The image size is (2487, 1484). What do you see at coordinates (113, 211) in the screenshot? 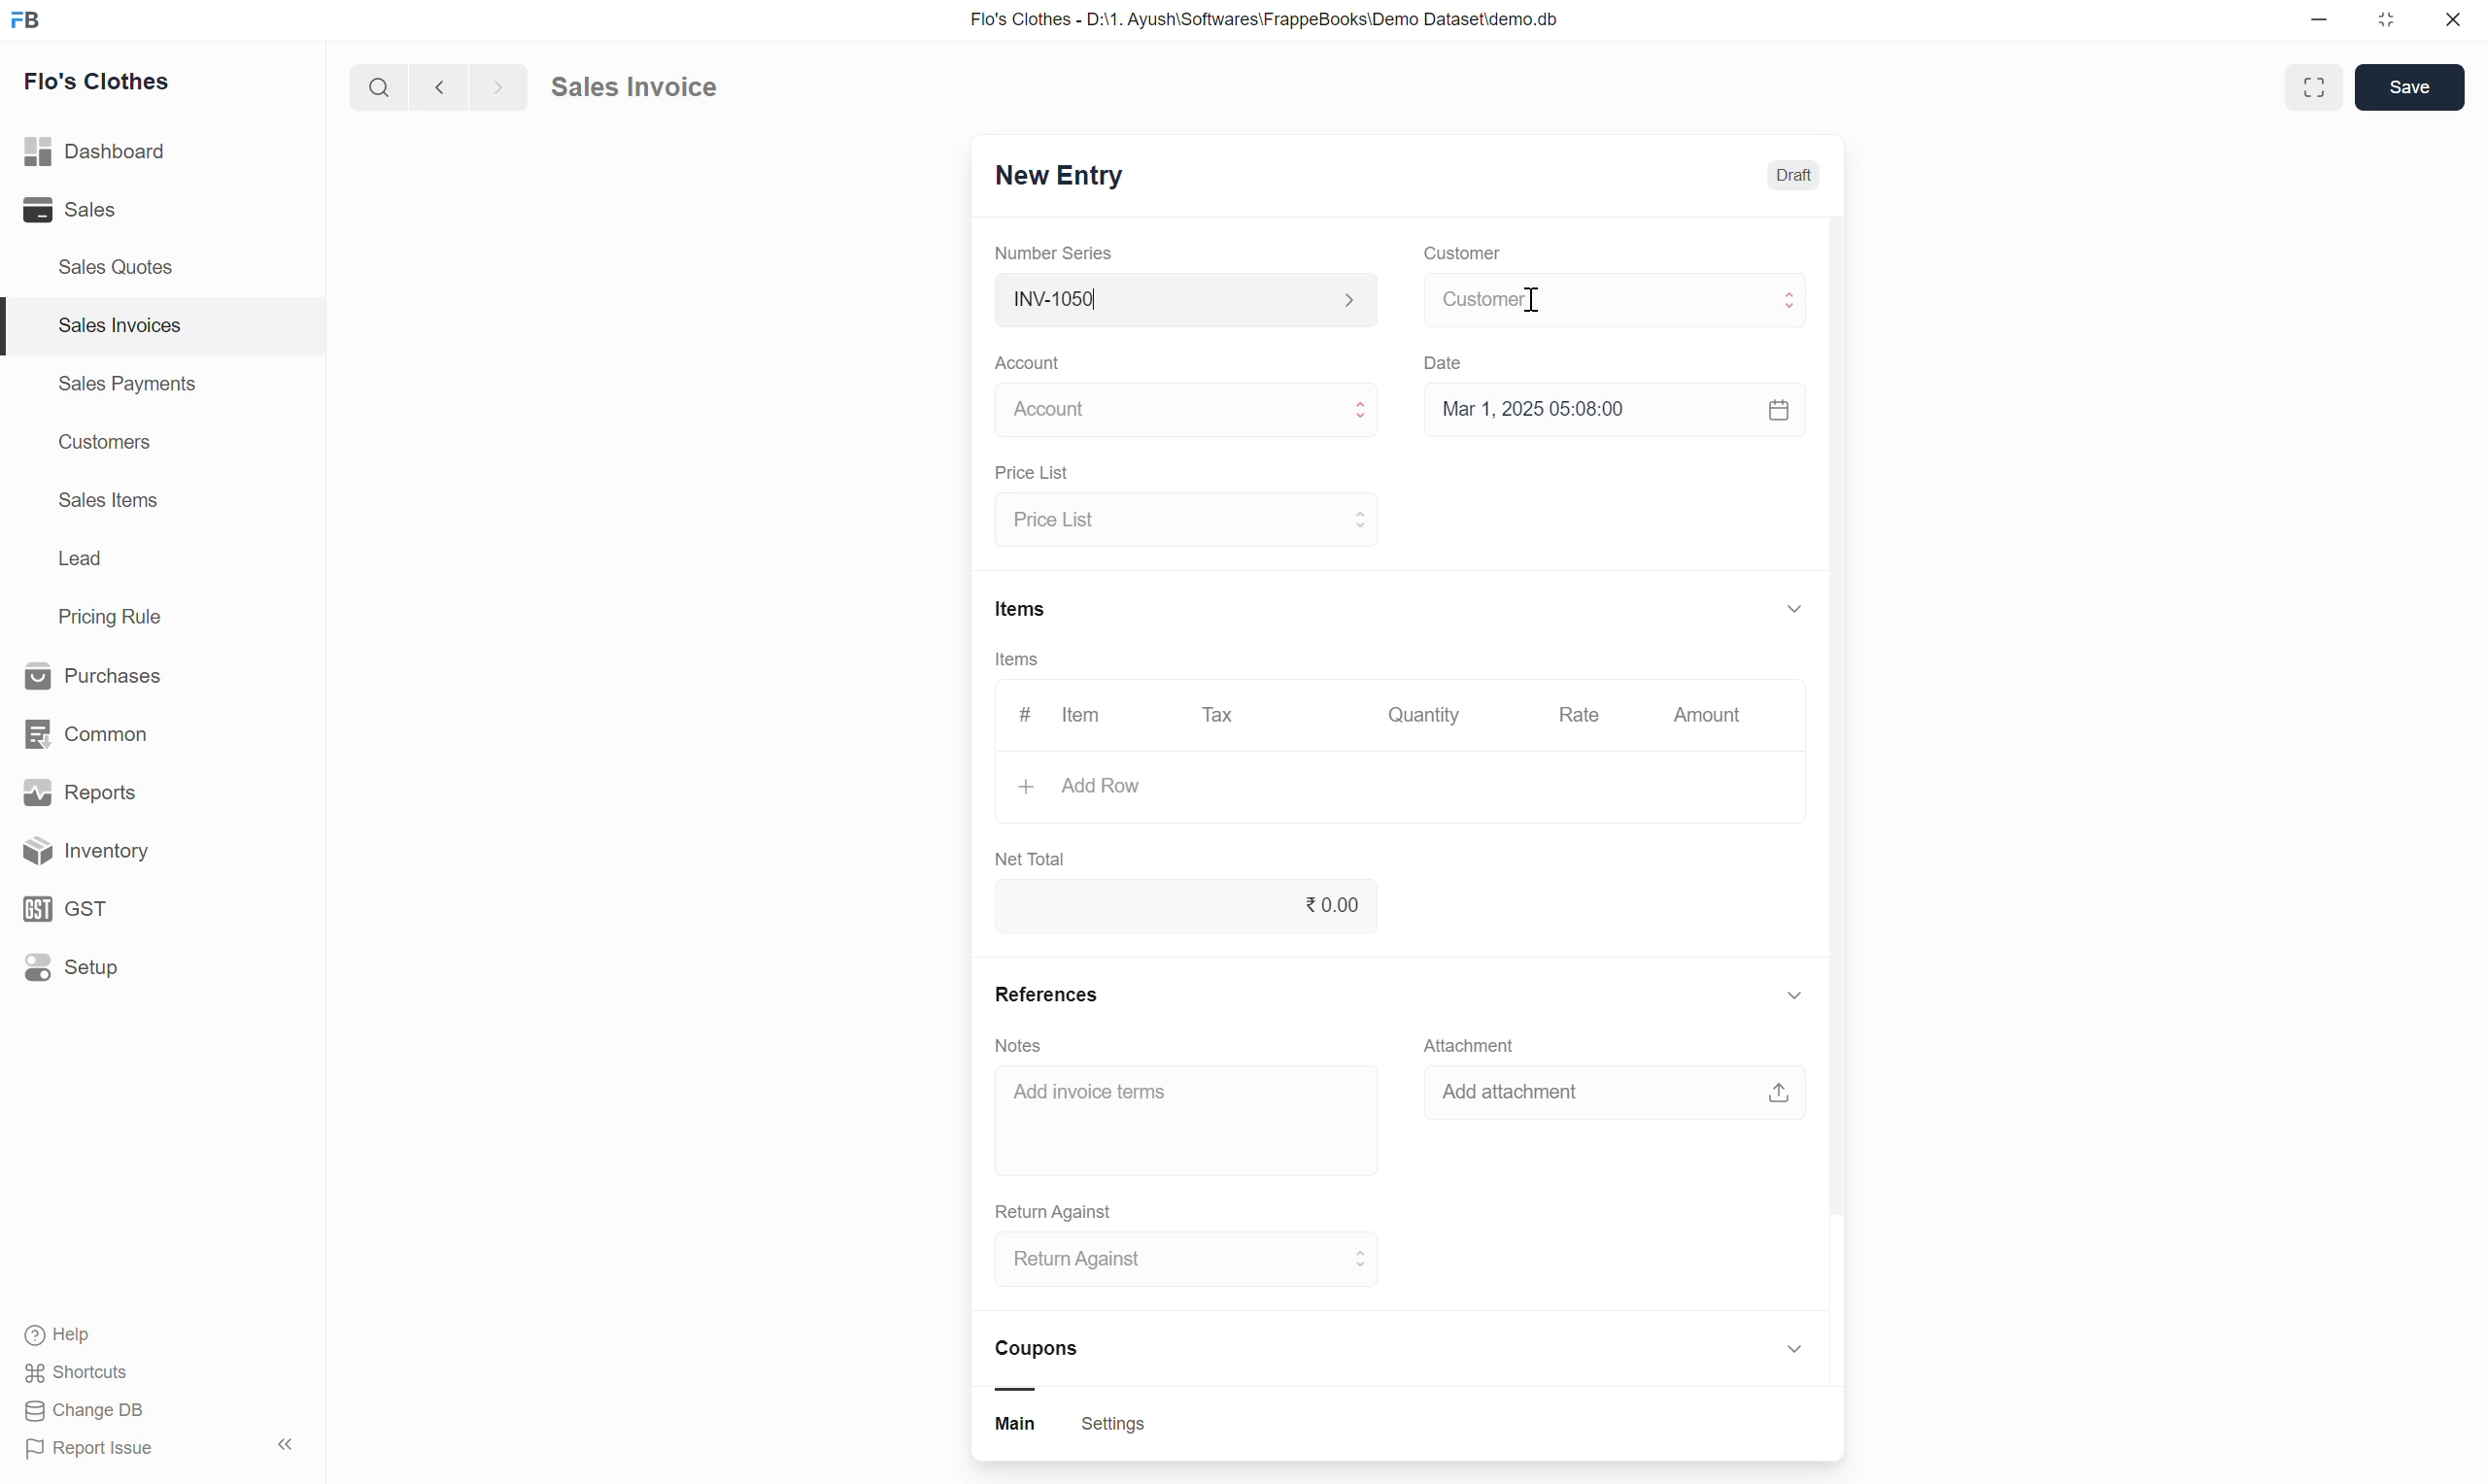
I see `Sales ` at bounding box center [113, 211].